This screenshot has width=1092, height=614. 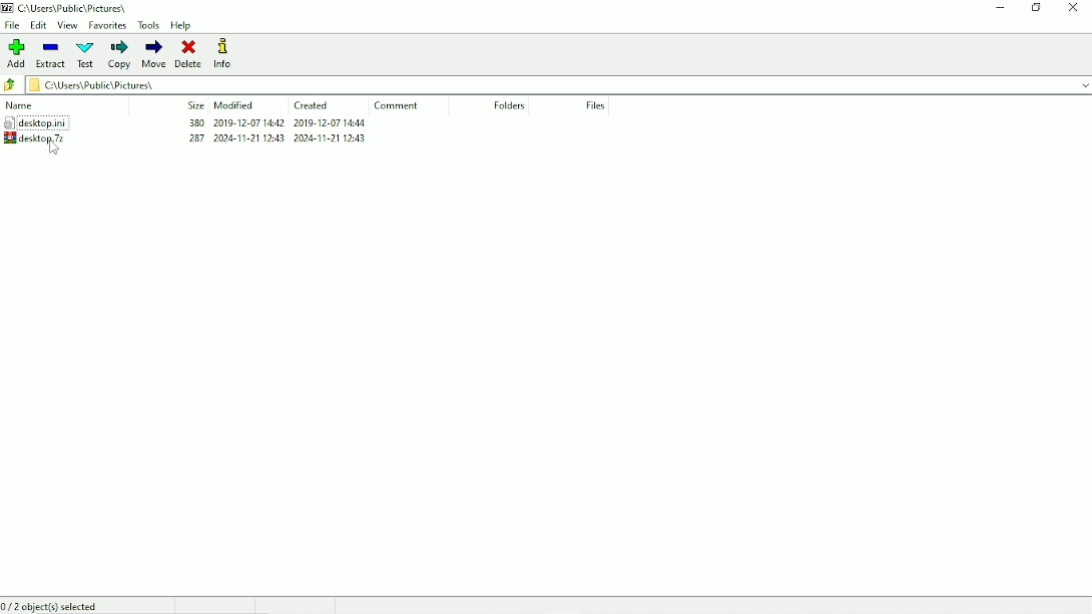 I want to click on Copy, so click(x=121, y=54).